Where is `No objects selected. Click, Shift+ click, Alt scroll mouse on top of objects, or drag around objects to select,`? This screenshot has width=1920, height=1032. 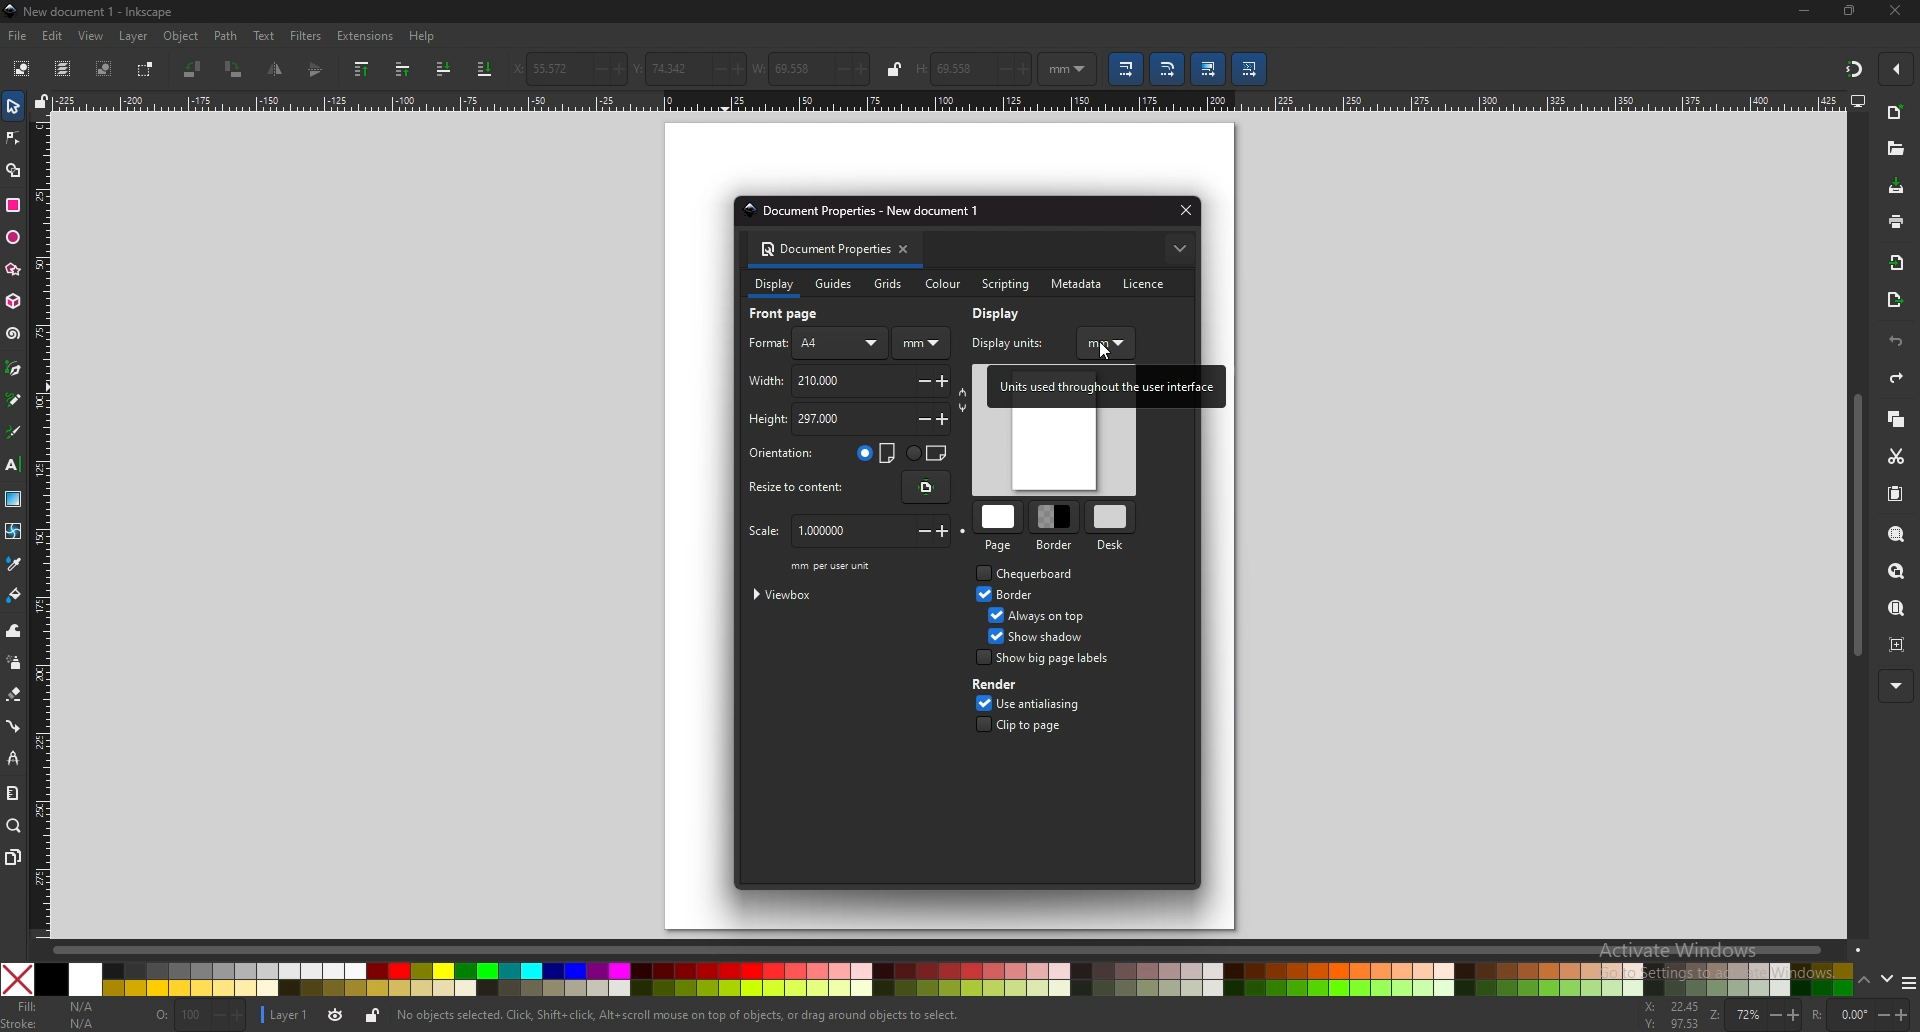 No objects selected. Click, Shift+ click, Alt scroll mouse on top of objects, or drag around objects to select, is located at coordinates (698, 1015).